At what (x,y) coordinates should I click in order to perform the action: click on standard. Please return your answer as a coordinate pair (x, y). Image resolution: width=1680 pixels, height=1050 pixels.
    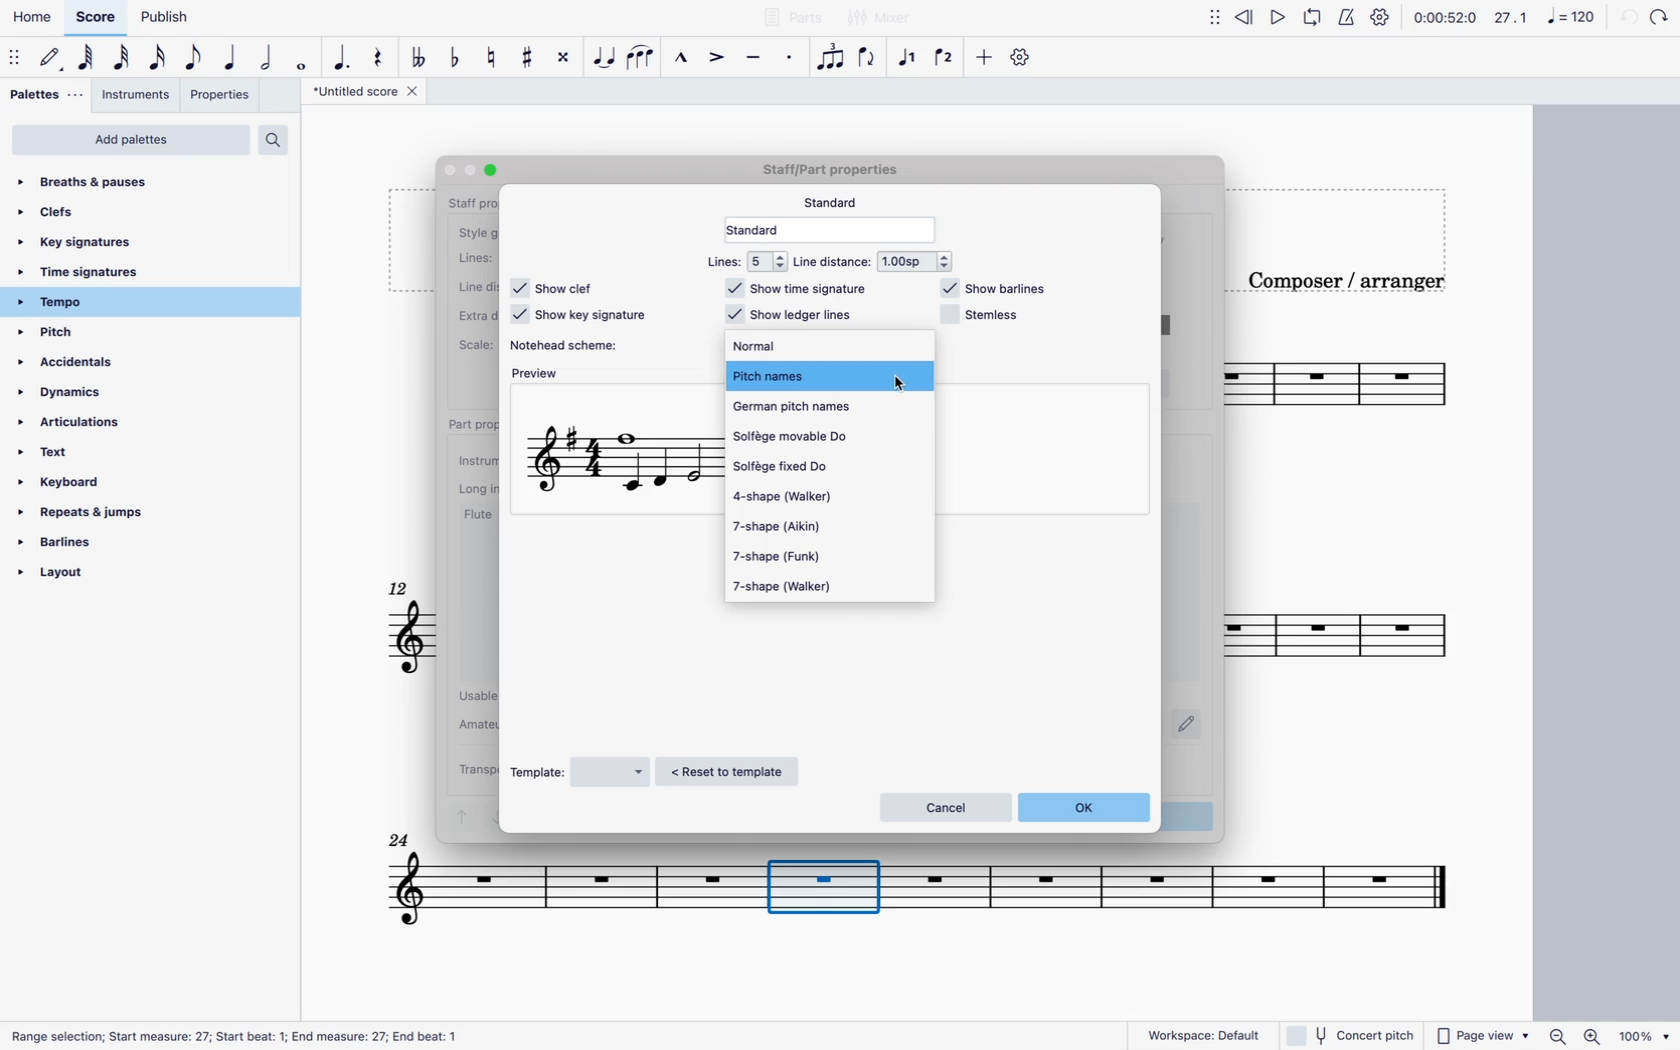
    Looking at the image, I should click on (837, 230).